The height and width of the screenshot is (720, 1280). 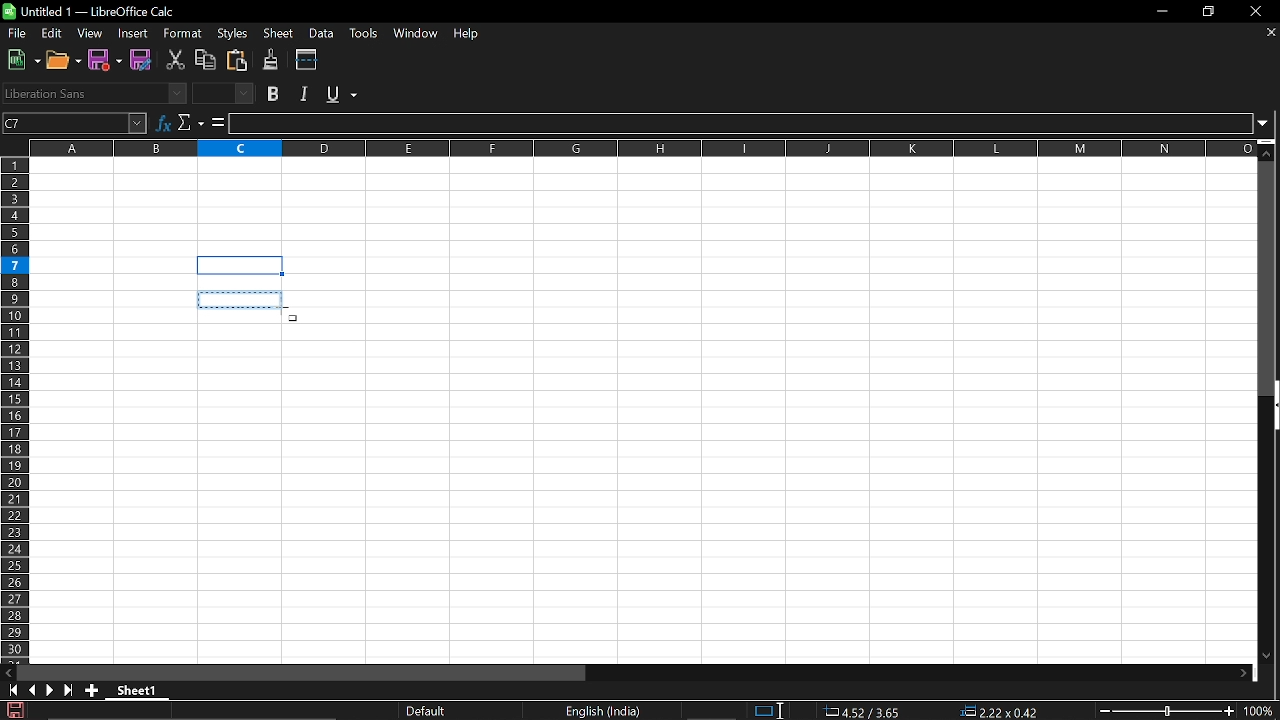 What do you see at coordinates (242, 299) in the screenshot?
I see `Selected box` at bounding box center [242, 299].